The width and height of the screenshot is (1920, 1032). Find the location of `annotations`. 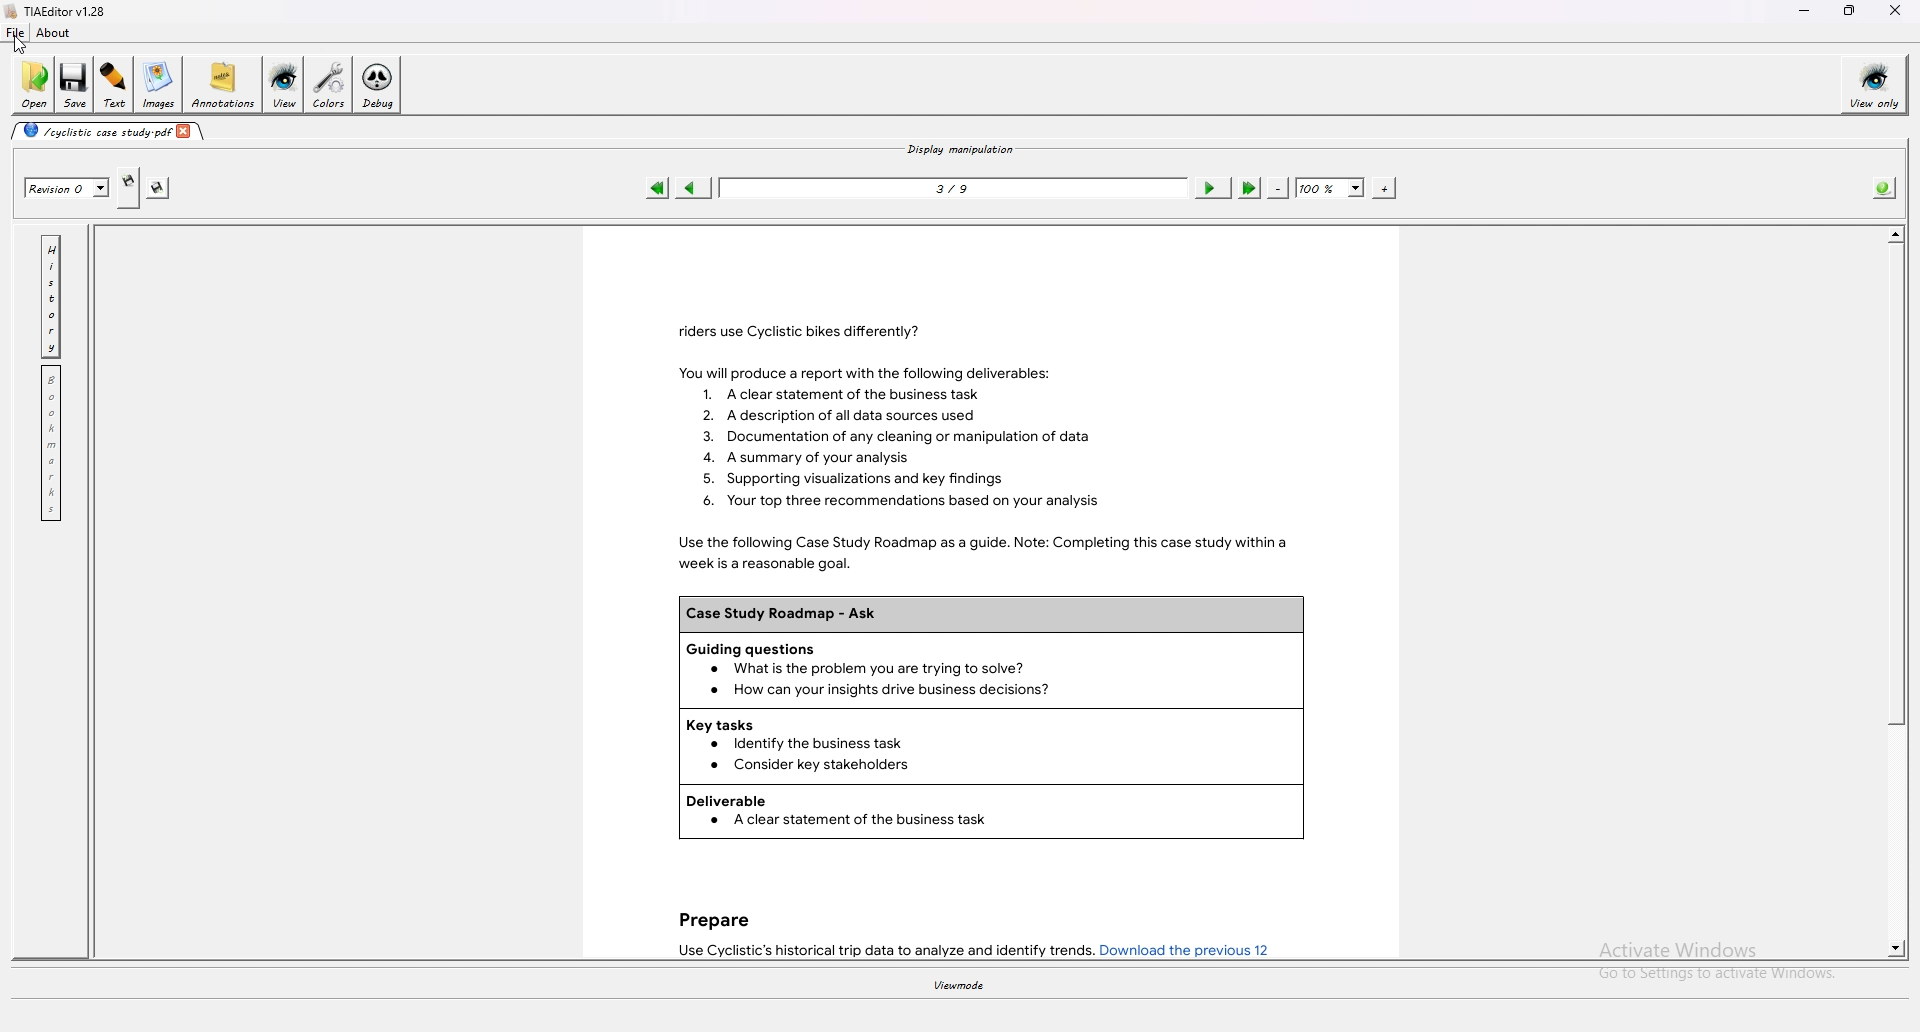

annotations is located at coordinates (222, 84).